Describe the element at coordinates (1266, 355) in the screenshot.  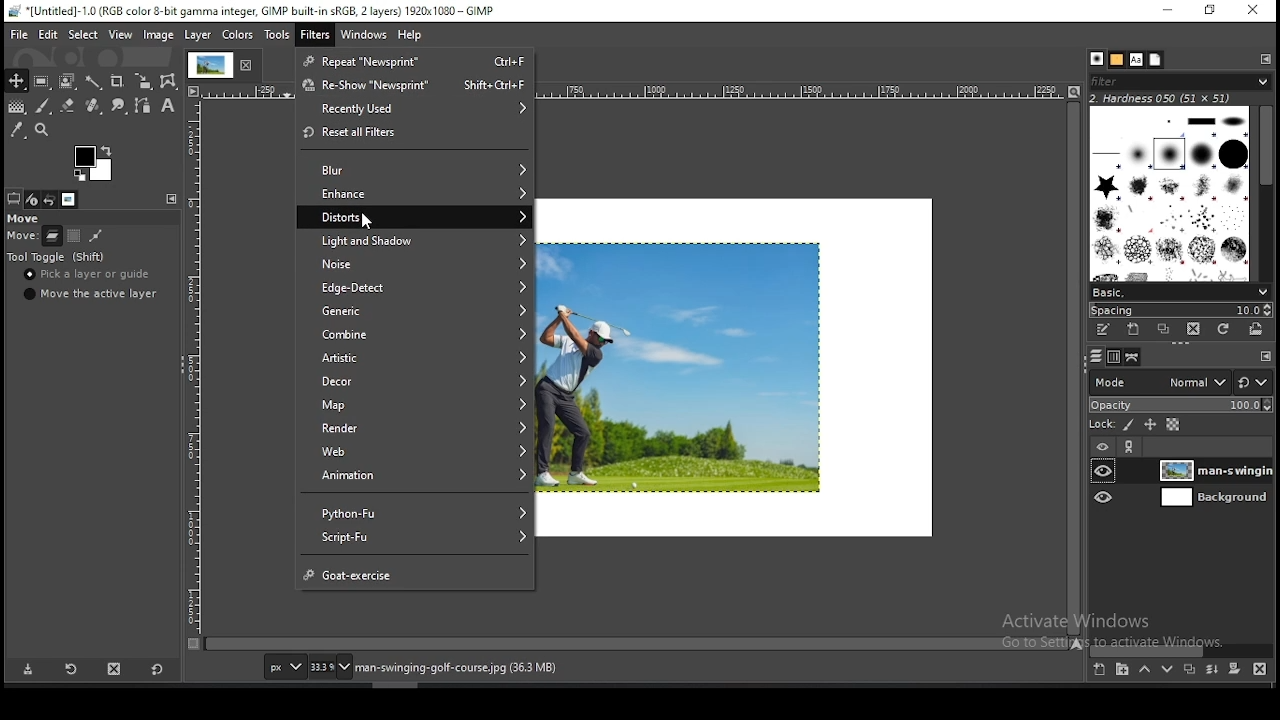
I see `configure this tab` at that location.